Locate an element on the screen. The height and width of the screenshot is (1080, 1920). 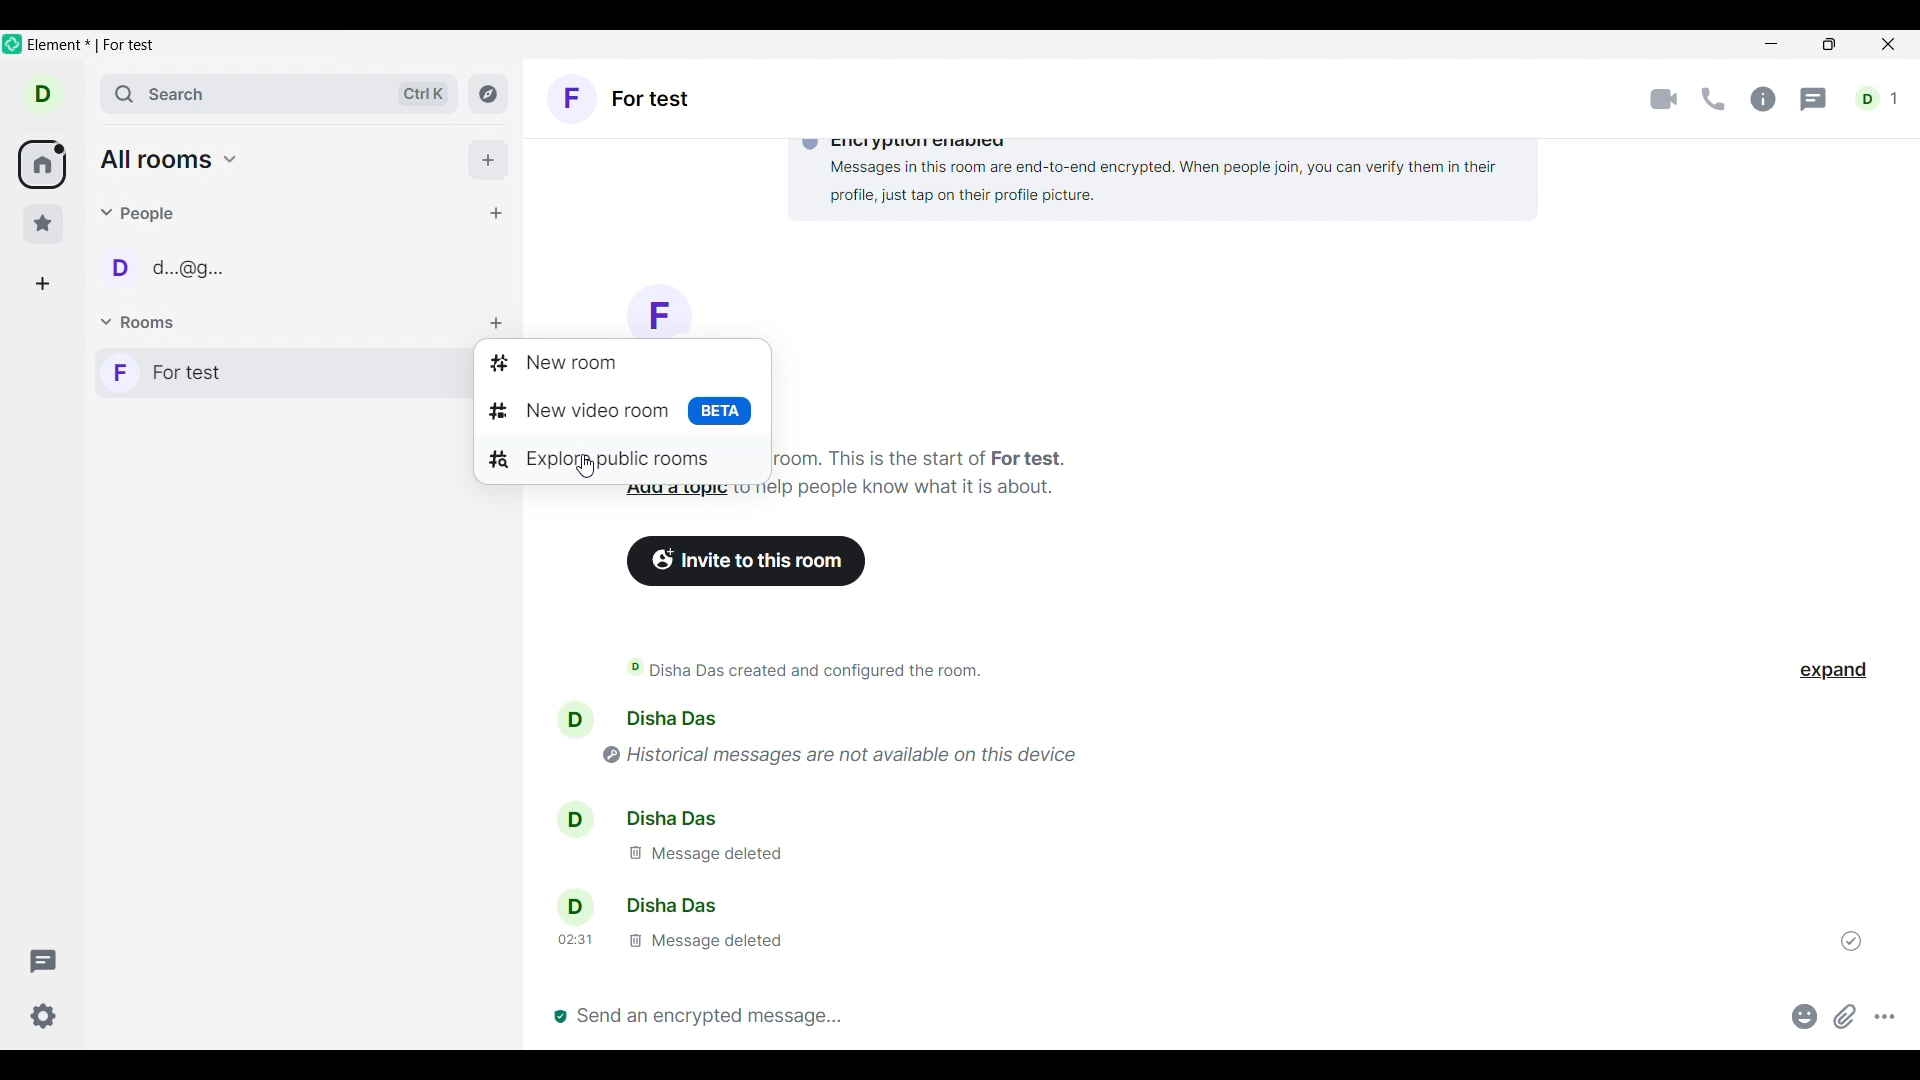
New video room BETA is located at coordinates (659, 307).